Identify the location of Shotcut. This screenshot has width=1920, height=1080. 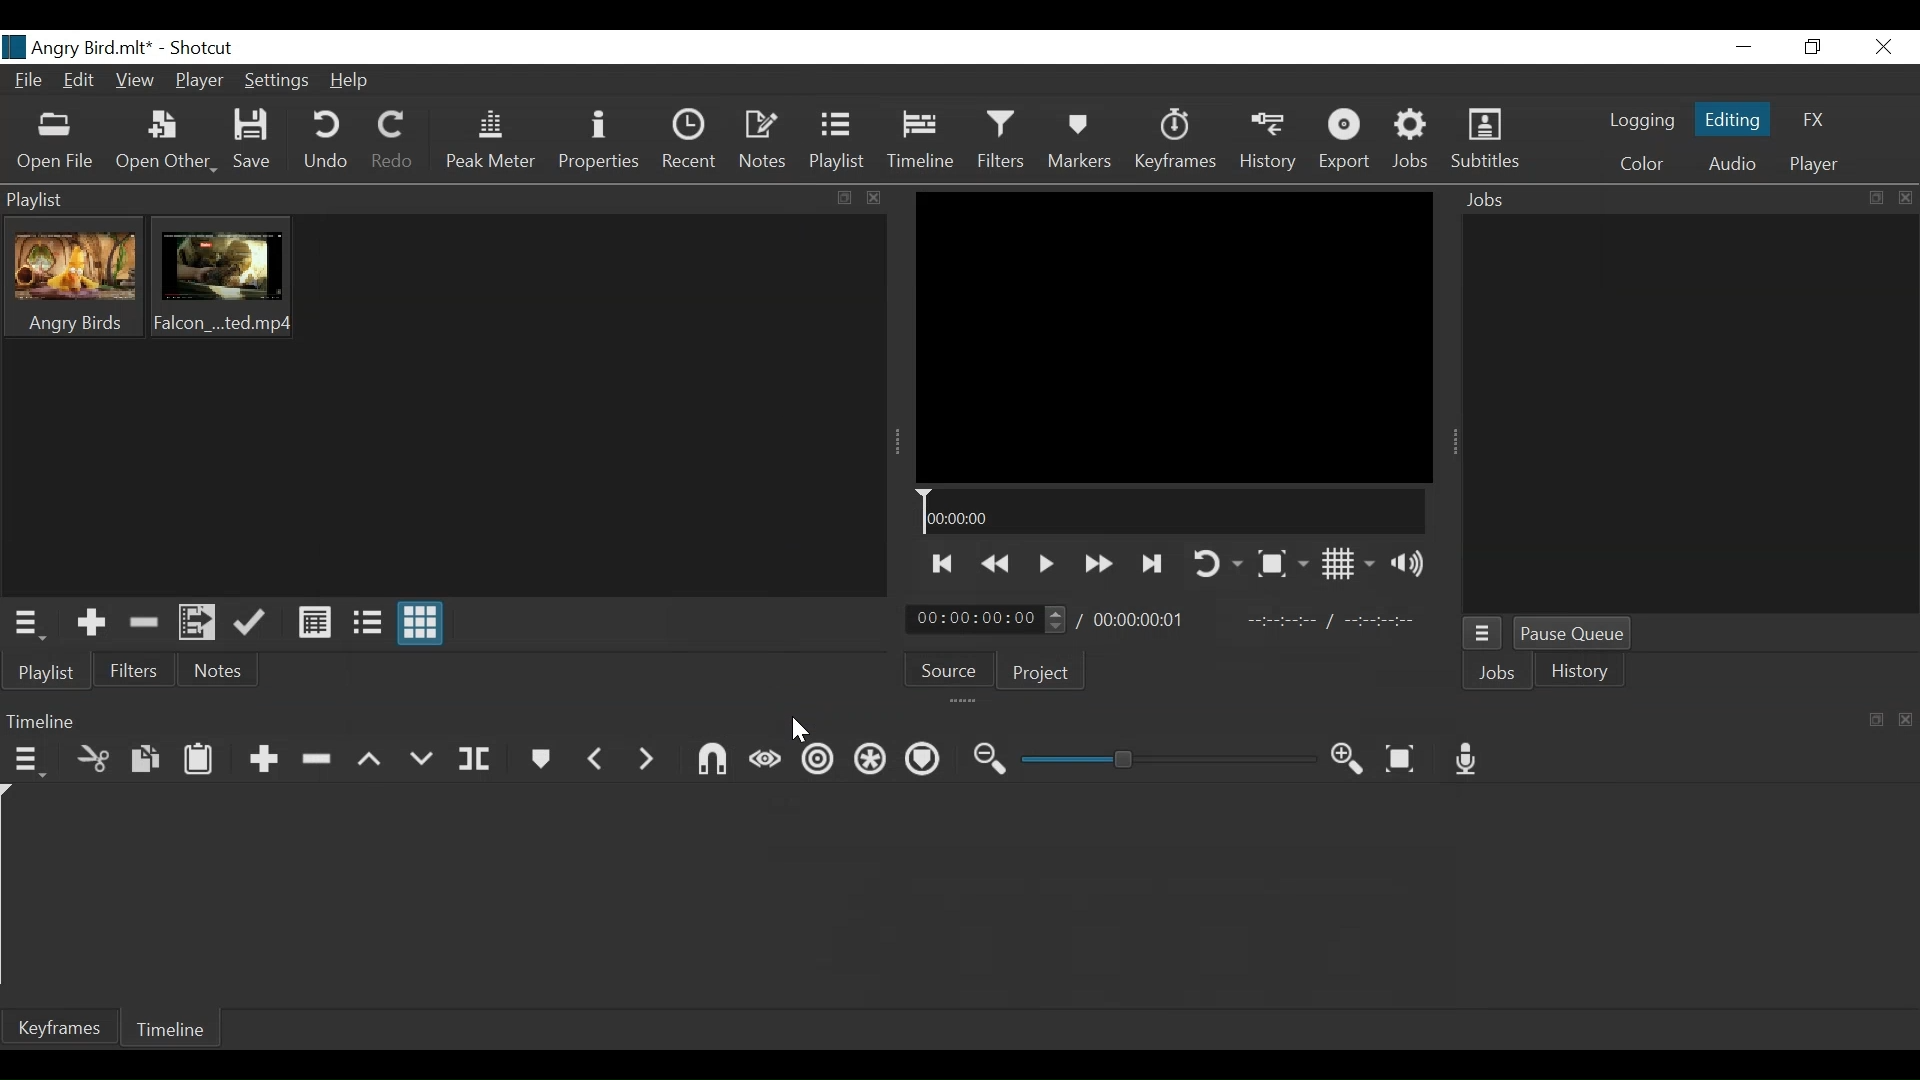
(199, 47).